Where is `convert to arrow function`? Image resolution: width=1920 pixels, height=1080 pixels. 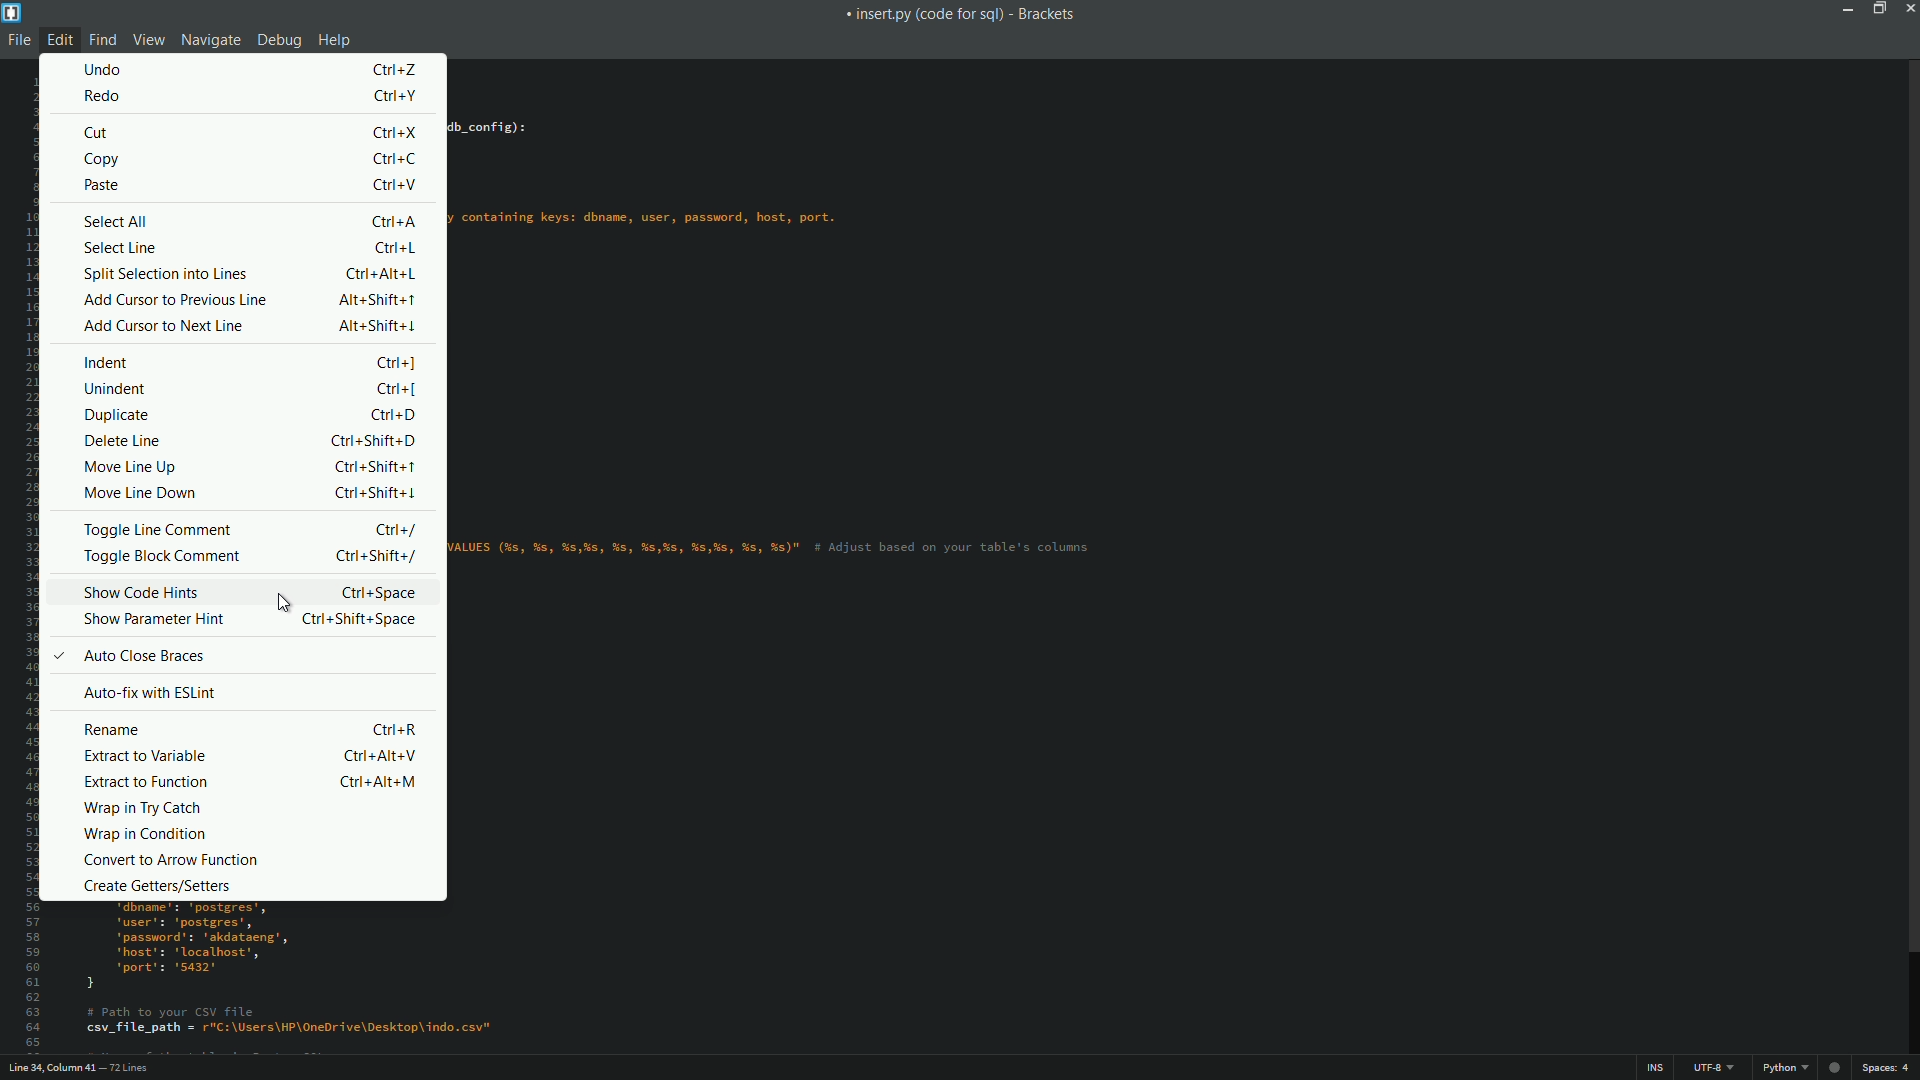 convert to arrow function is located at coordinates (169, 859).